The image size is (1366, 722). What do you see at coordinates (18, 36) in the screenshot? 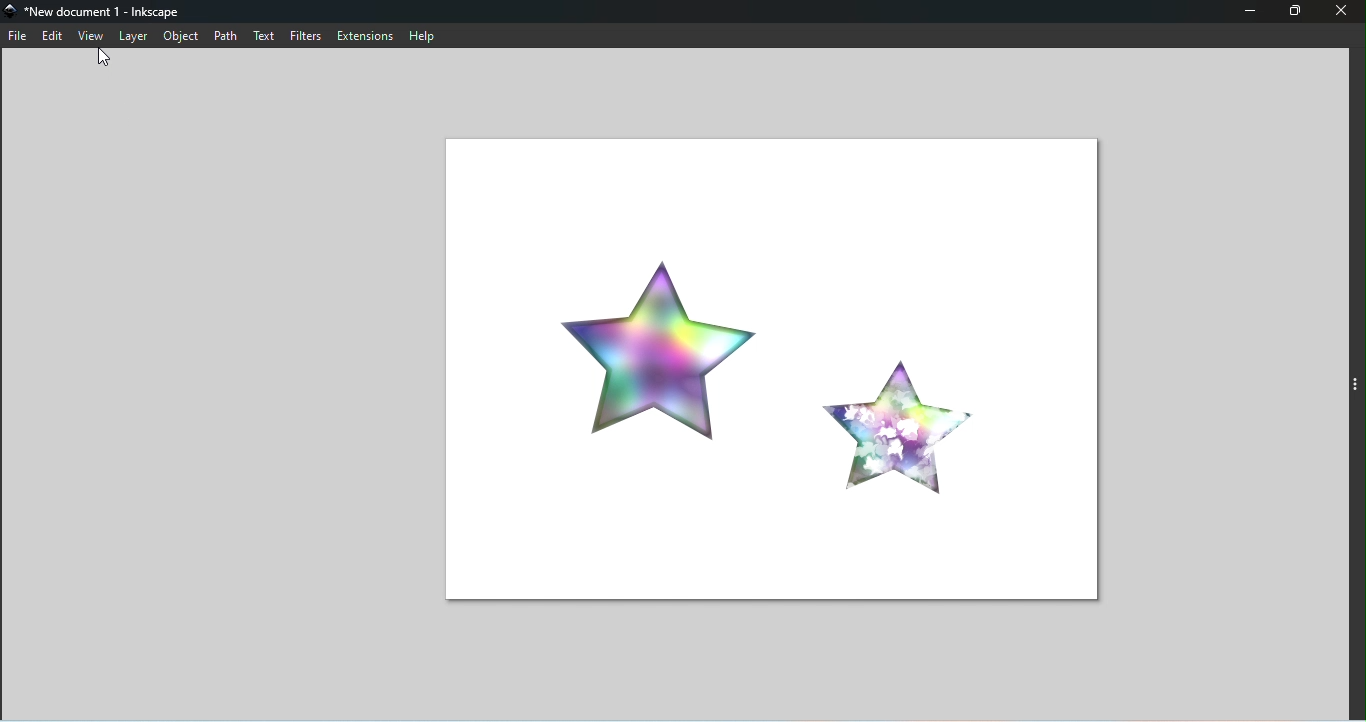
I see `File` at bounding box center [18, 36].